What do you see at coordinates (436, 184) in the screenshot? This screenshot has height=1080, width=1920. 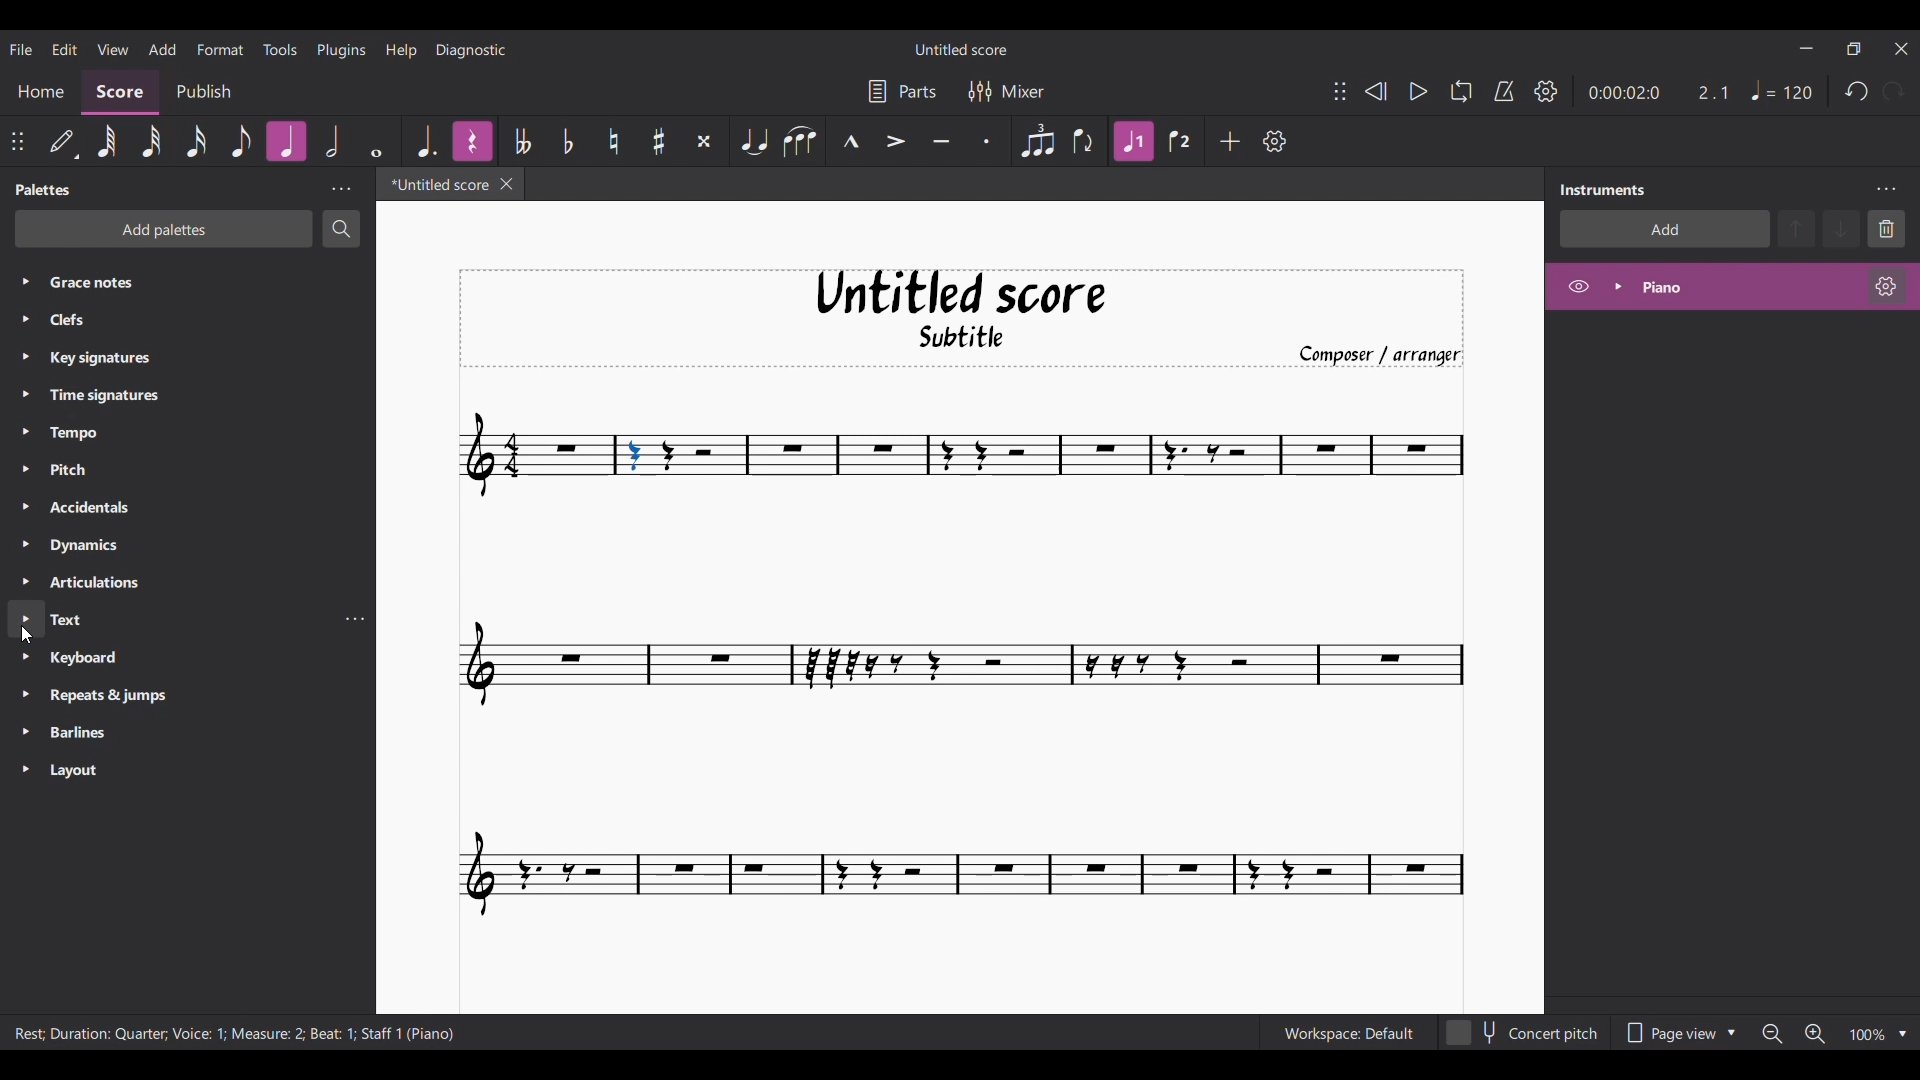 I see `Current tab` at bounding box center [436, 184].